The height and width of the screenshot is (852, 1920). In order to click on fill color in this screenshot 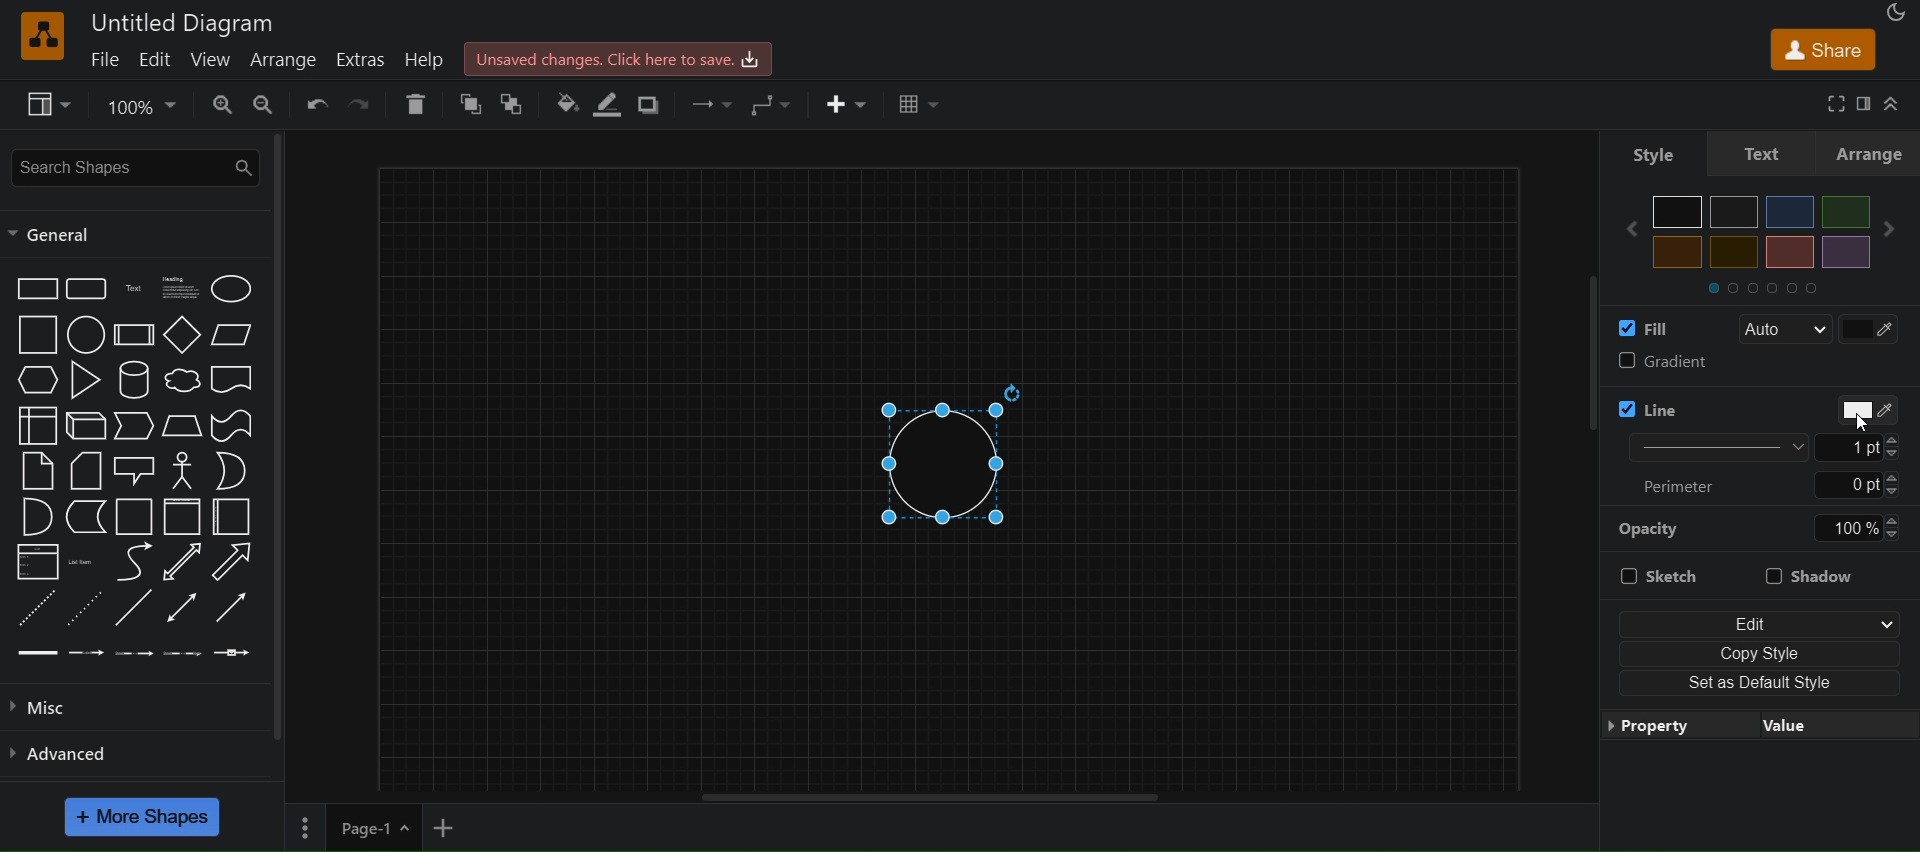, I will do `click(566, 102)`.